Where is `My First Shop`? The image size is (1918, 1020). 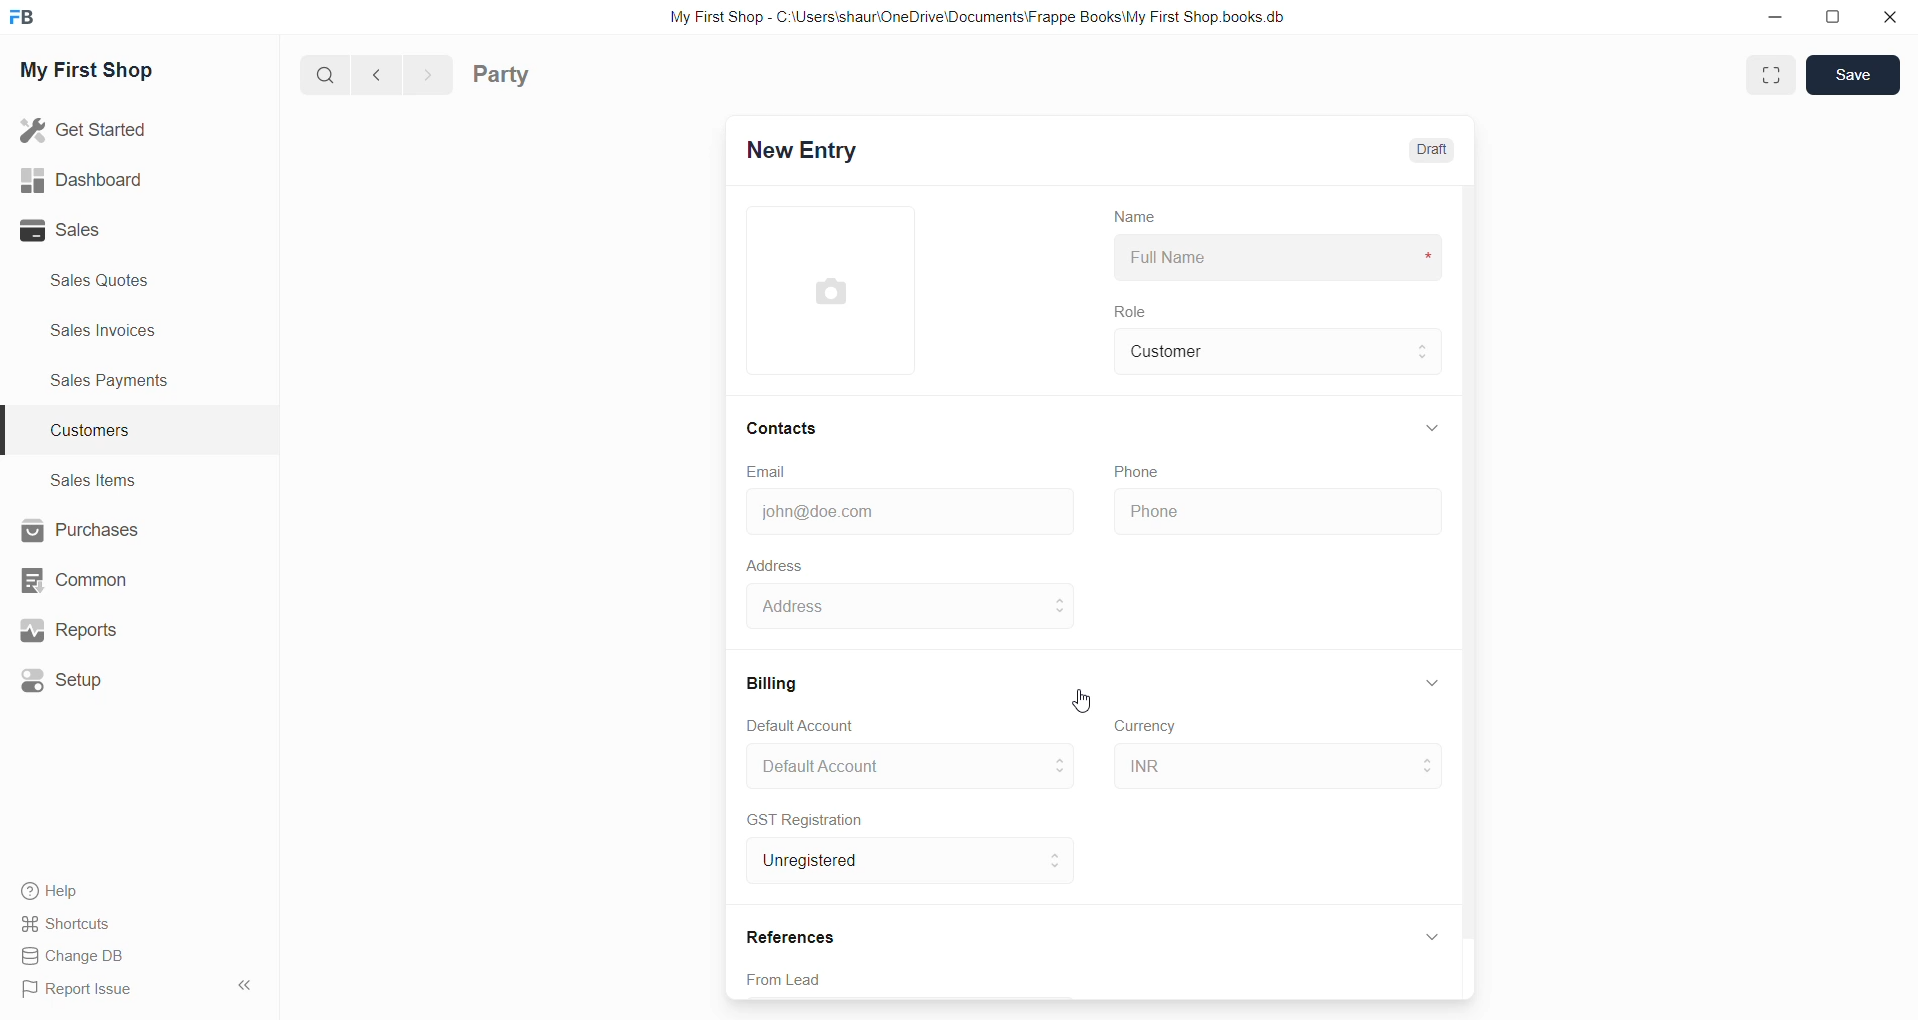 My First Shop is located at coordinates (110, 76).